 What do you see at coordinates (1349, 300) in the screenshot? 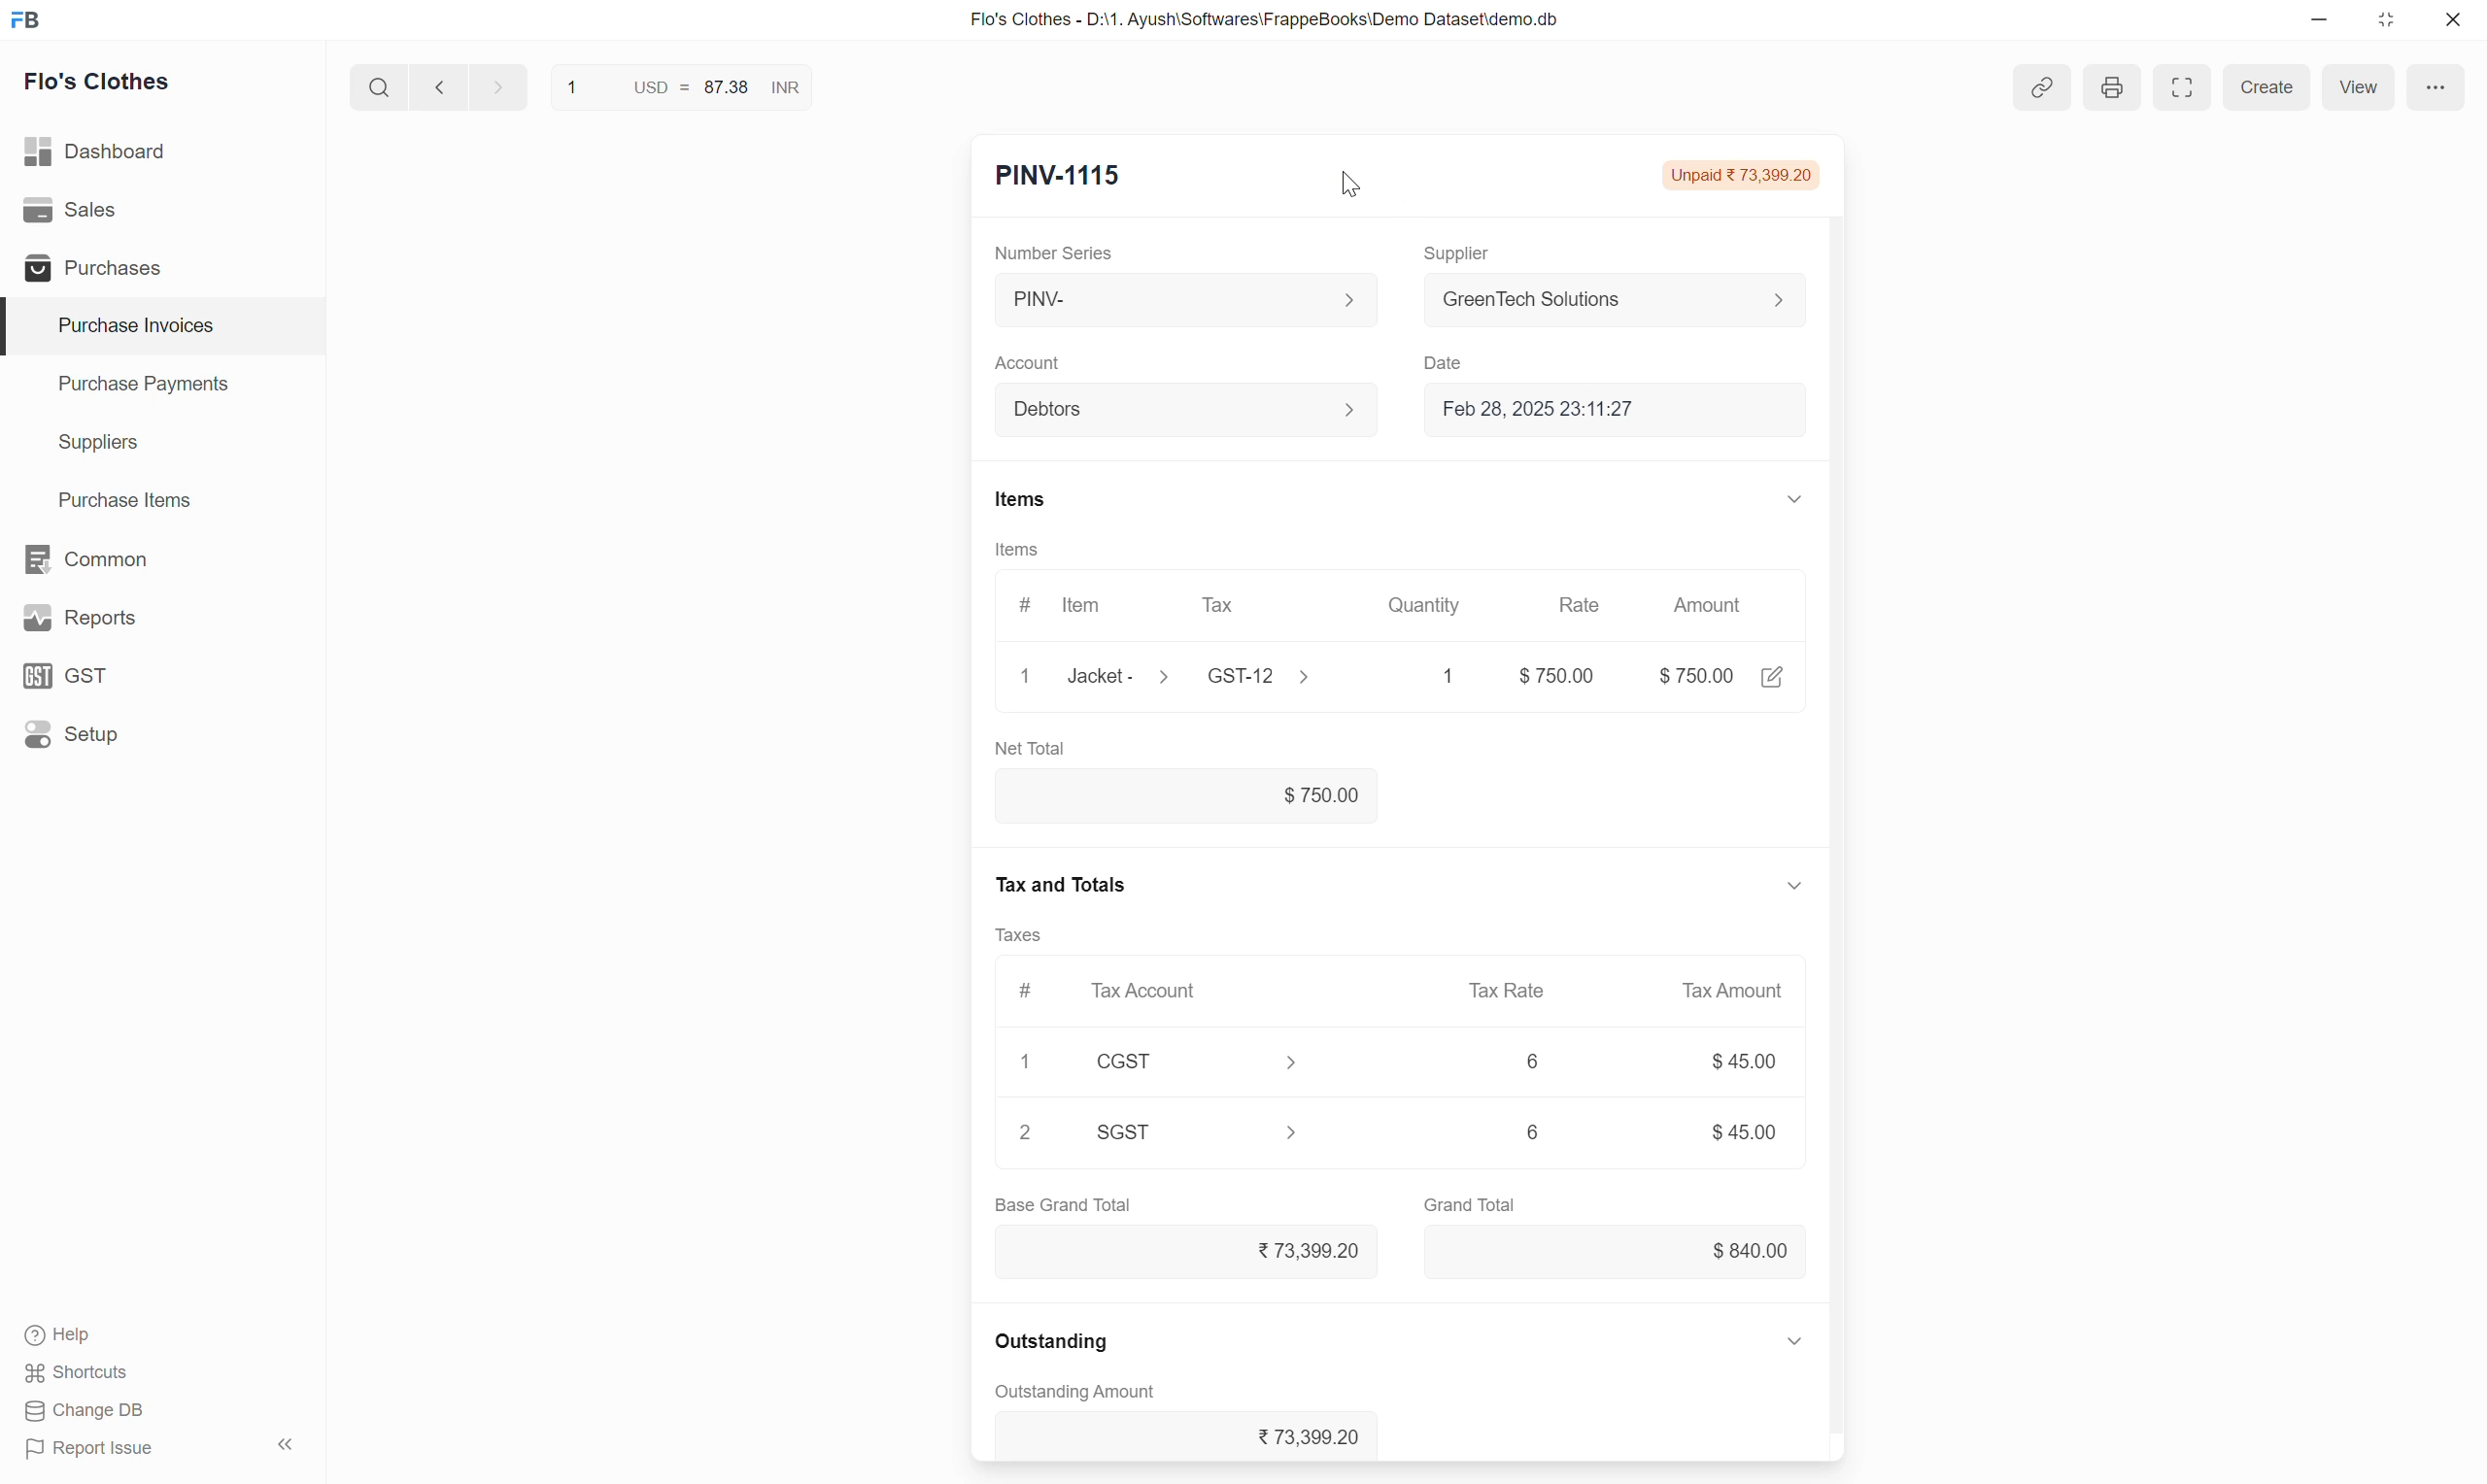
I see `Edit Number Series details` at bounding box center [1349, 300].